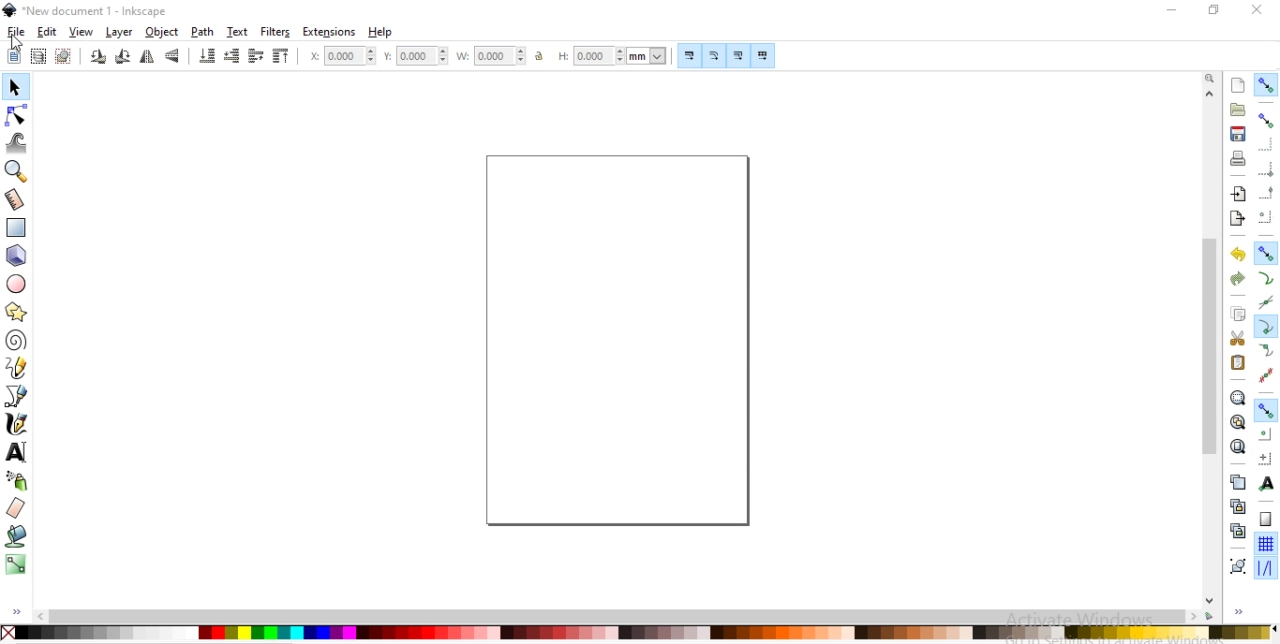 Image resolution: width=1280 pixels, height=644 pixels. I want to click on snap bounding box corners, so click(1266, 169).